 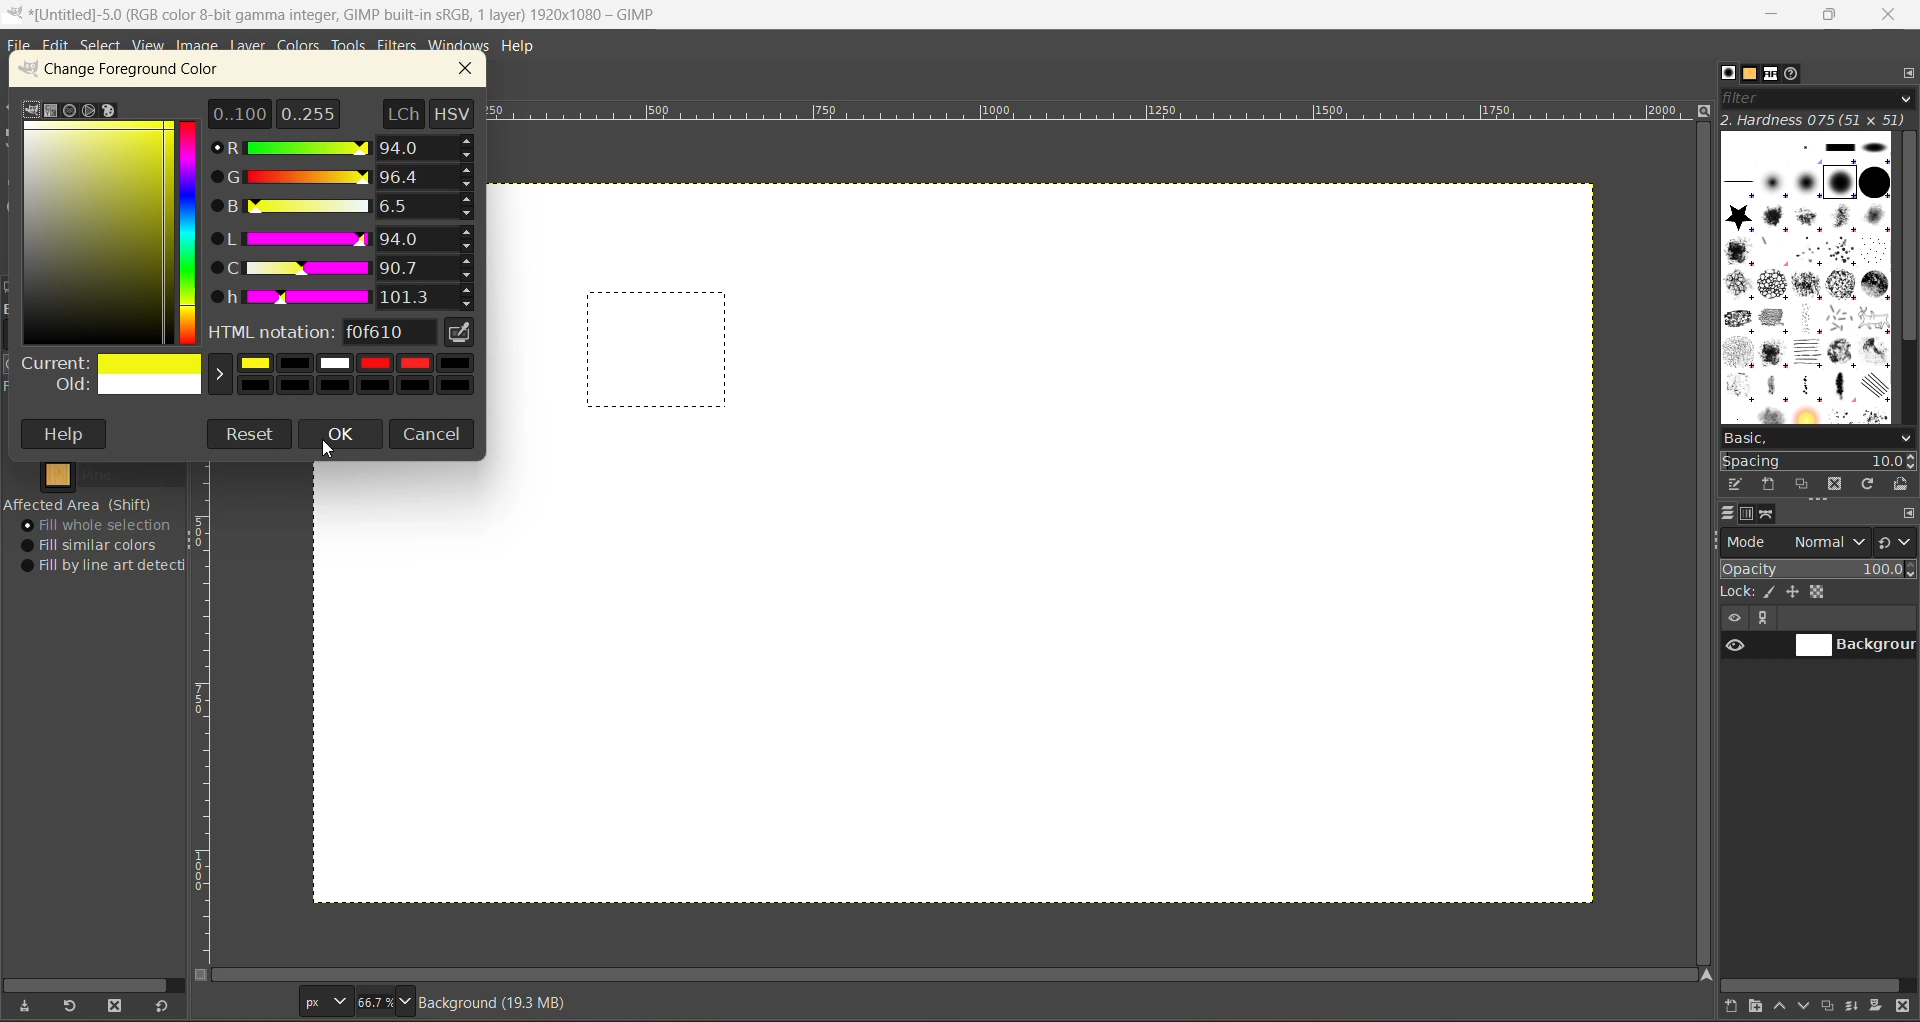 I want to click on palette, so click(x=111, y=112).